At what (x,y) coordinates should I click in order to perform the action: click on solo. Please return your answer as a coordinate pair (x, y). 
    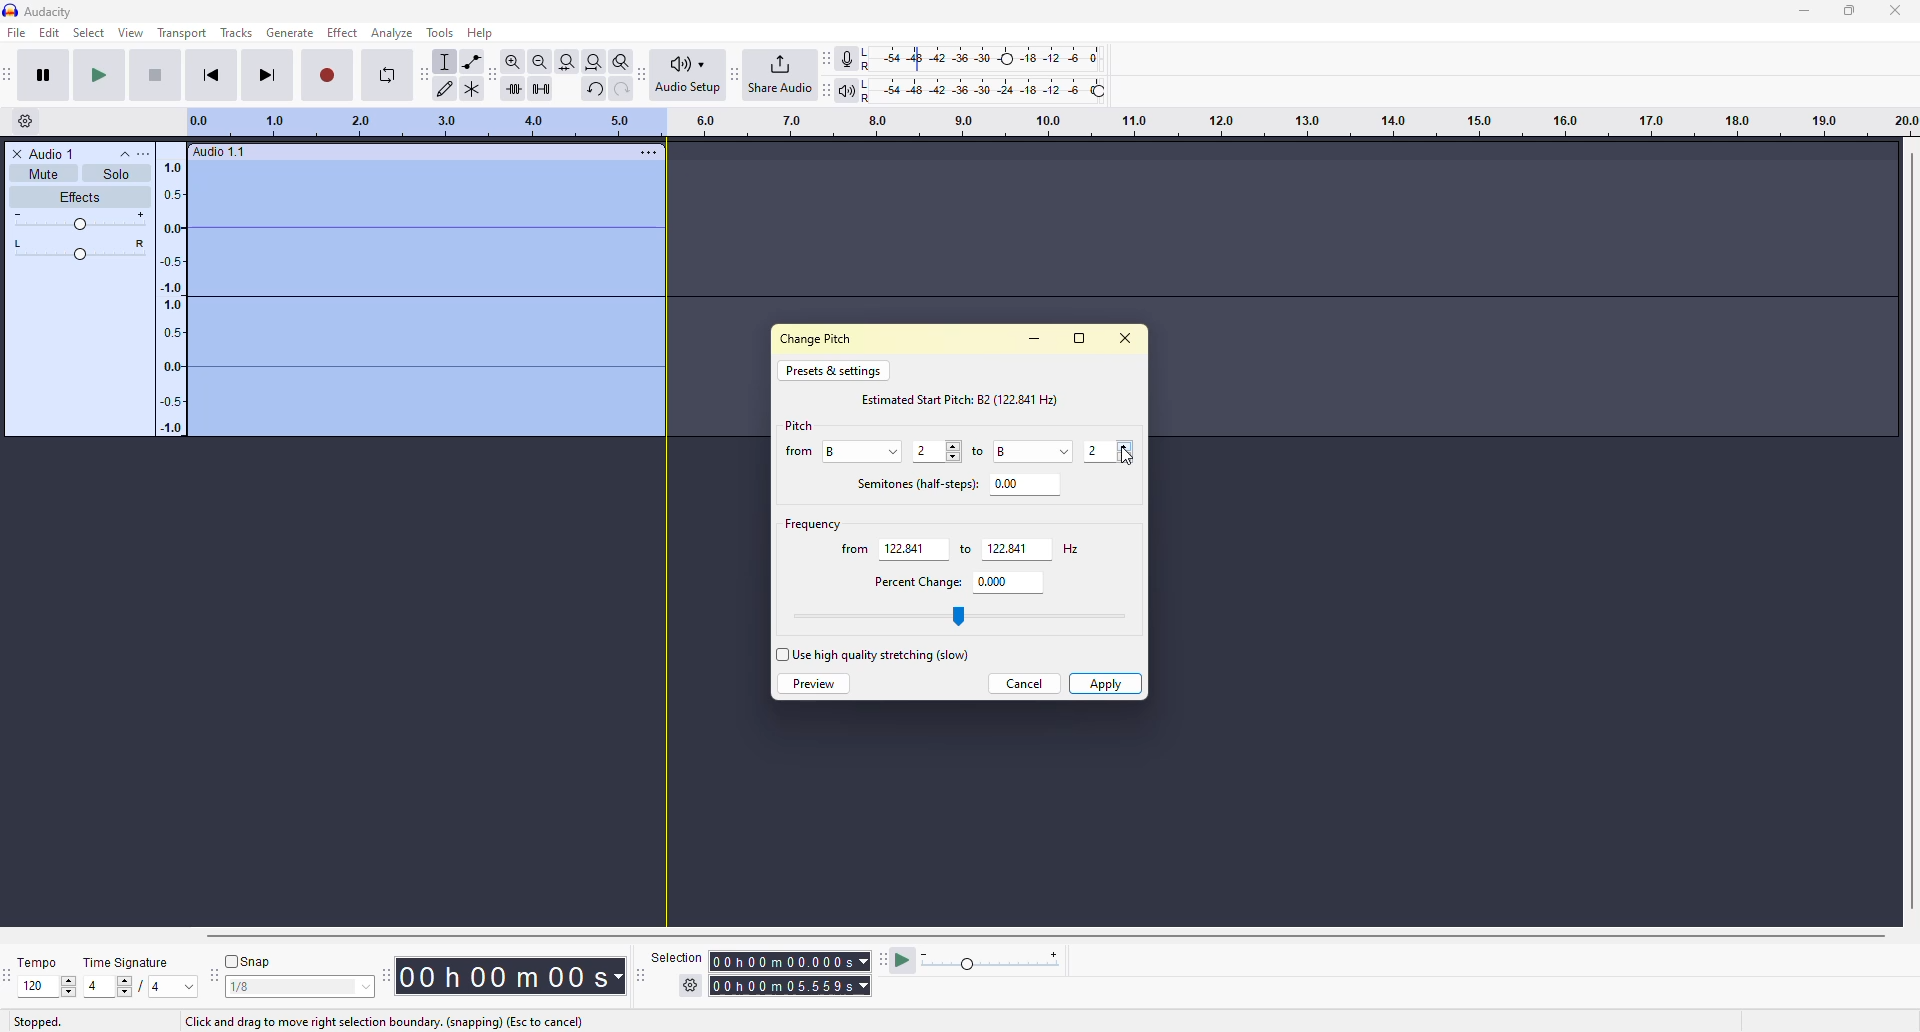
    Looking at the image, I should click on (116, 173).